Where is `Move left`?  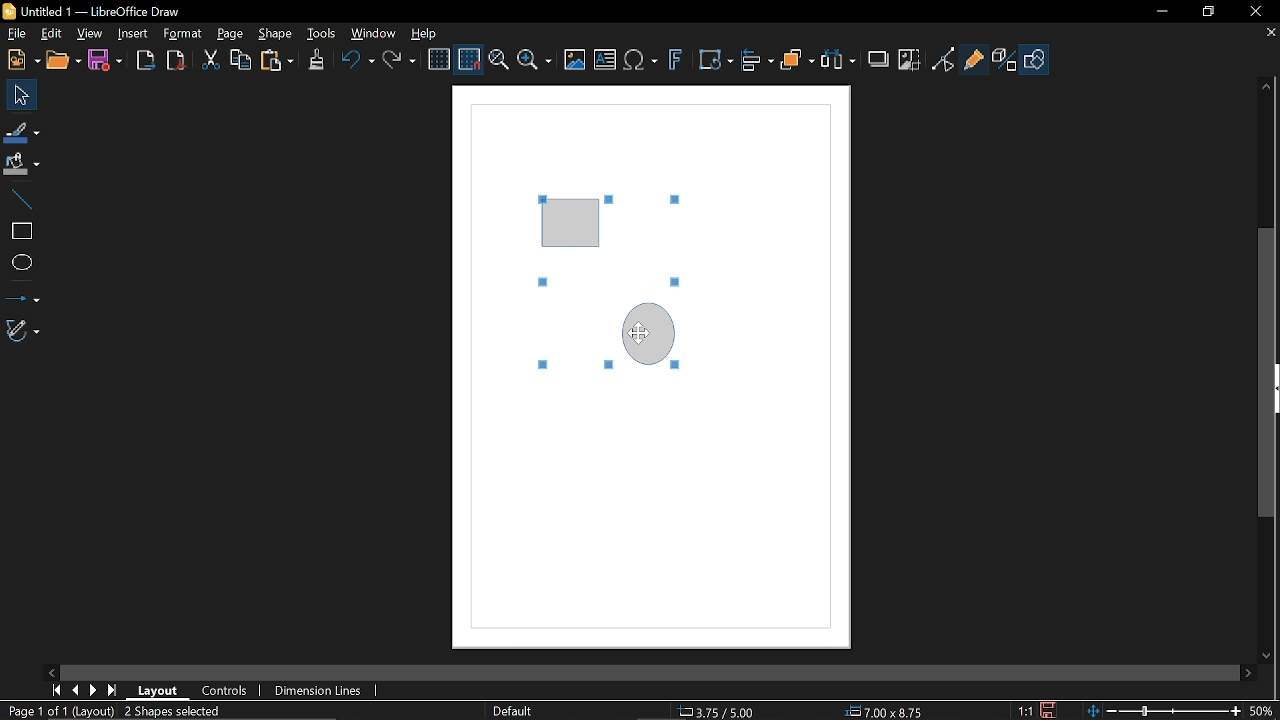 Move left is located at coordinates (47, 671).